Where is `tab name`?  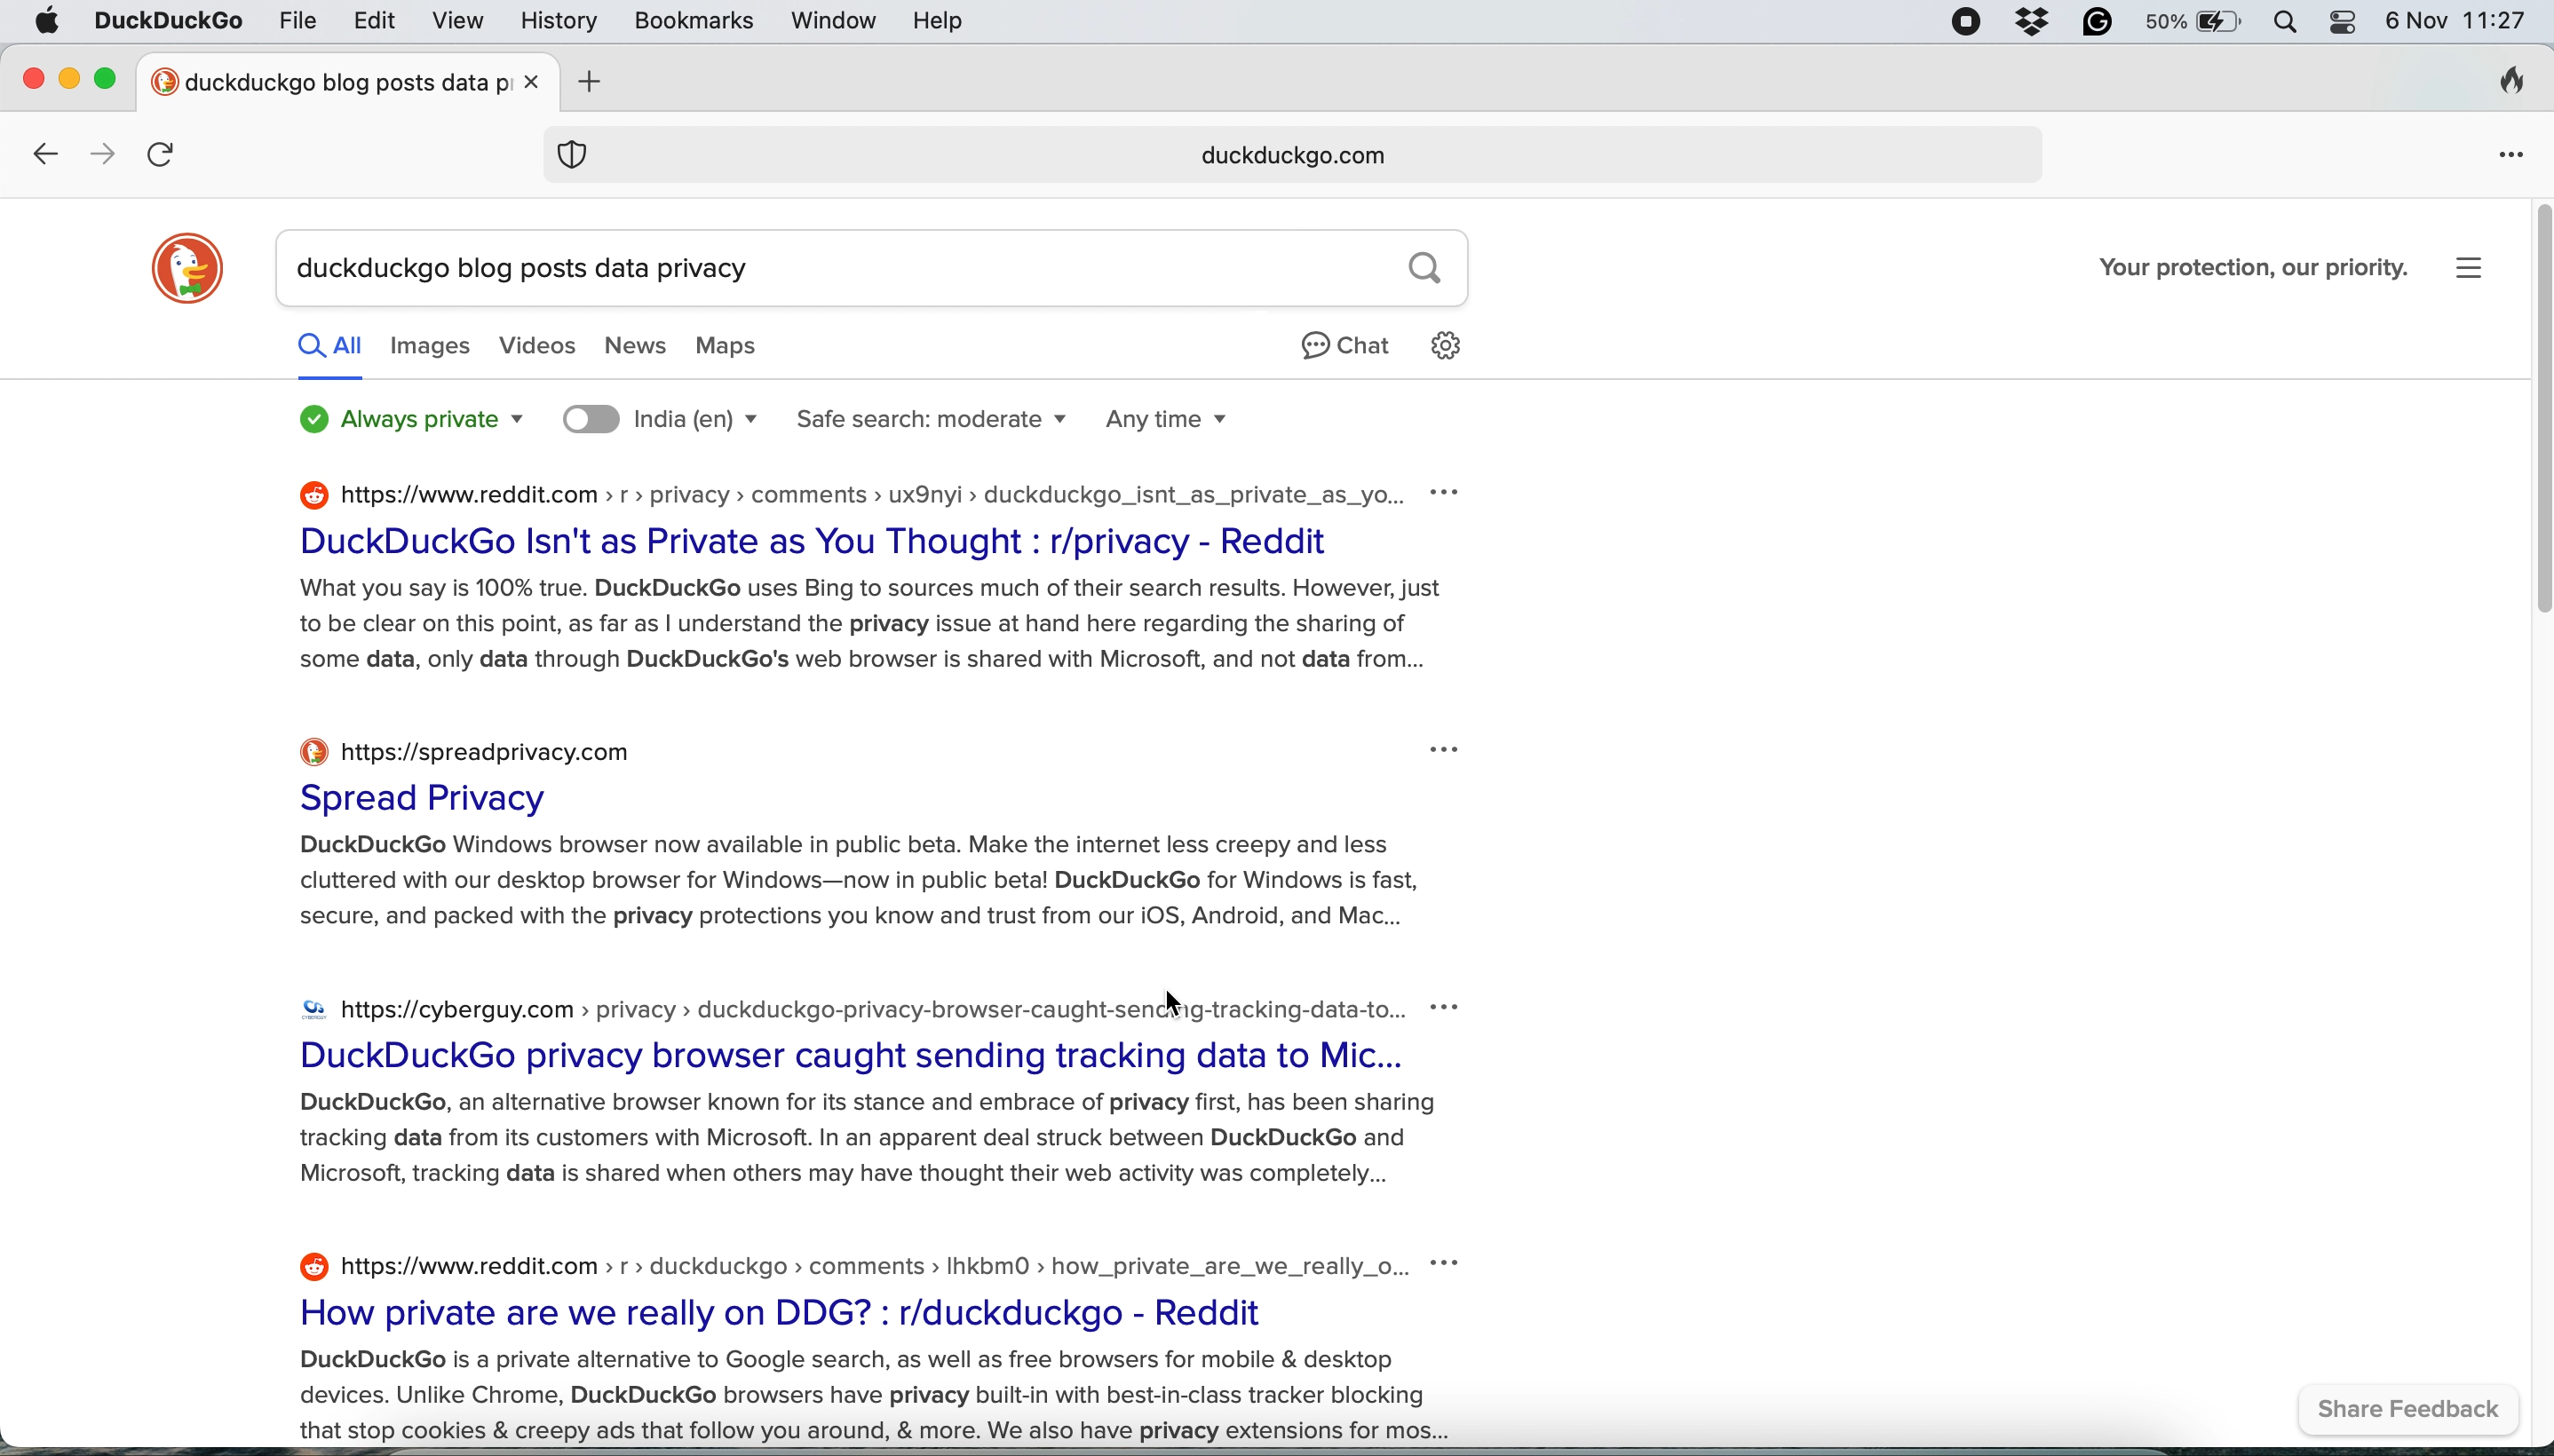
tab name is located at coordinates (323, 80).